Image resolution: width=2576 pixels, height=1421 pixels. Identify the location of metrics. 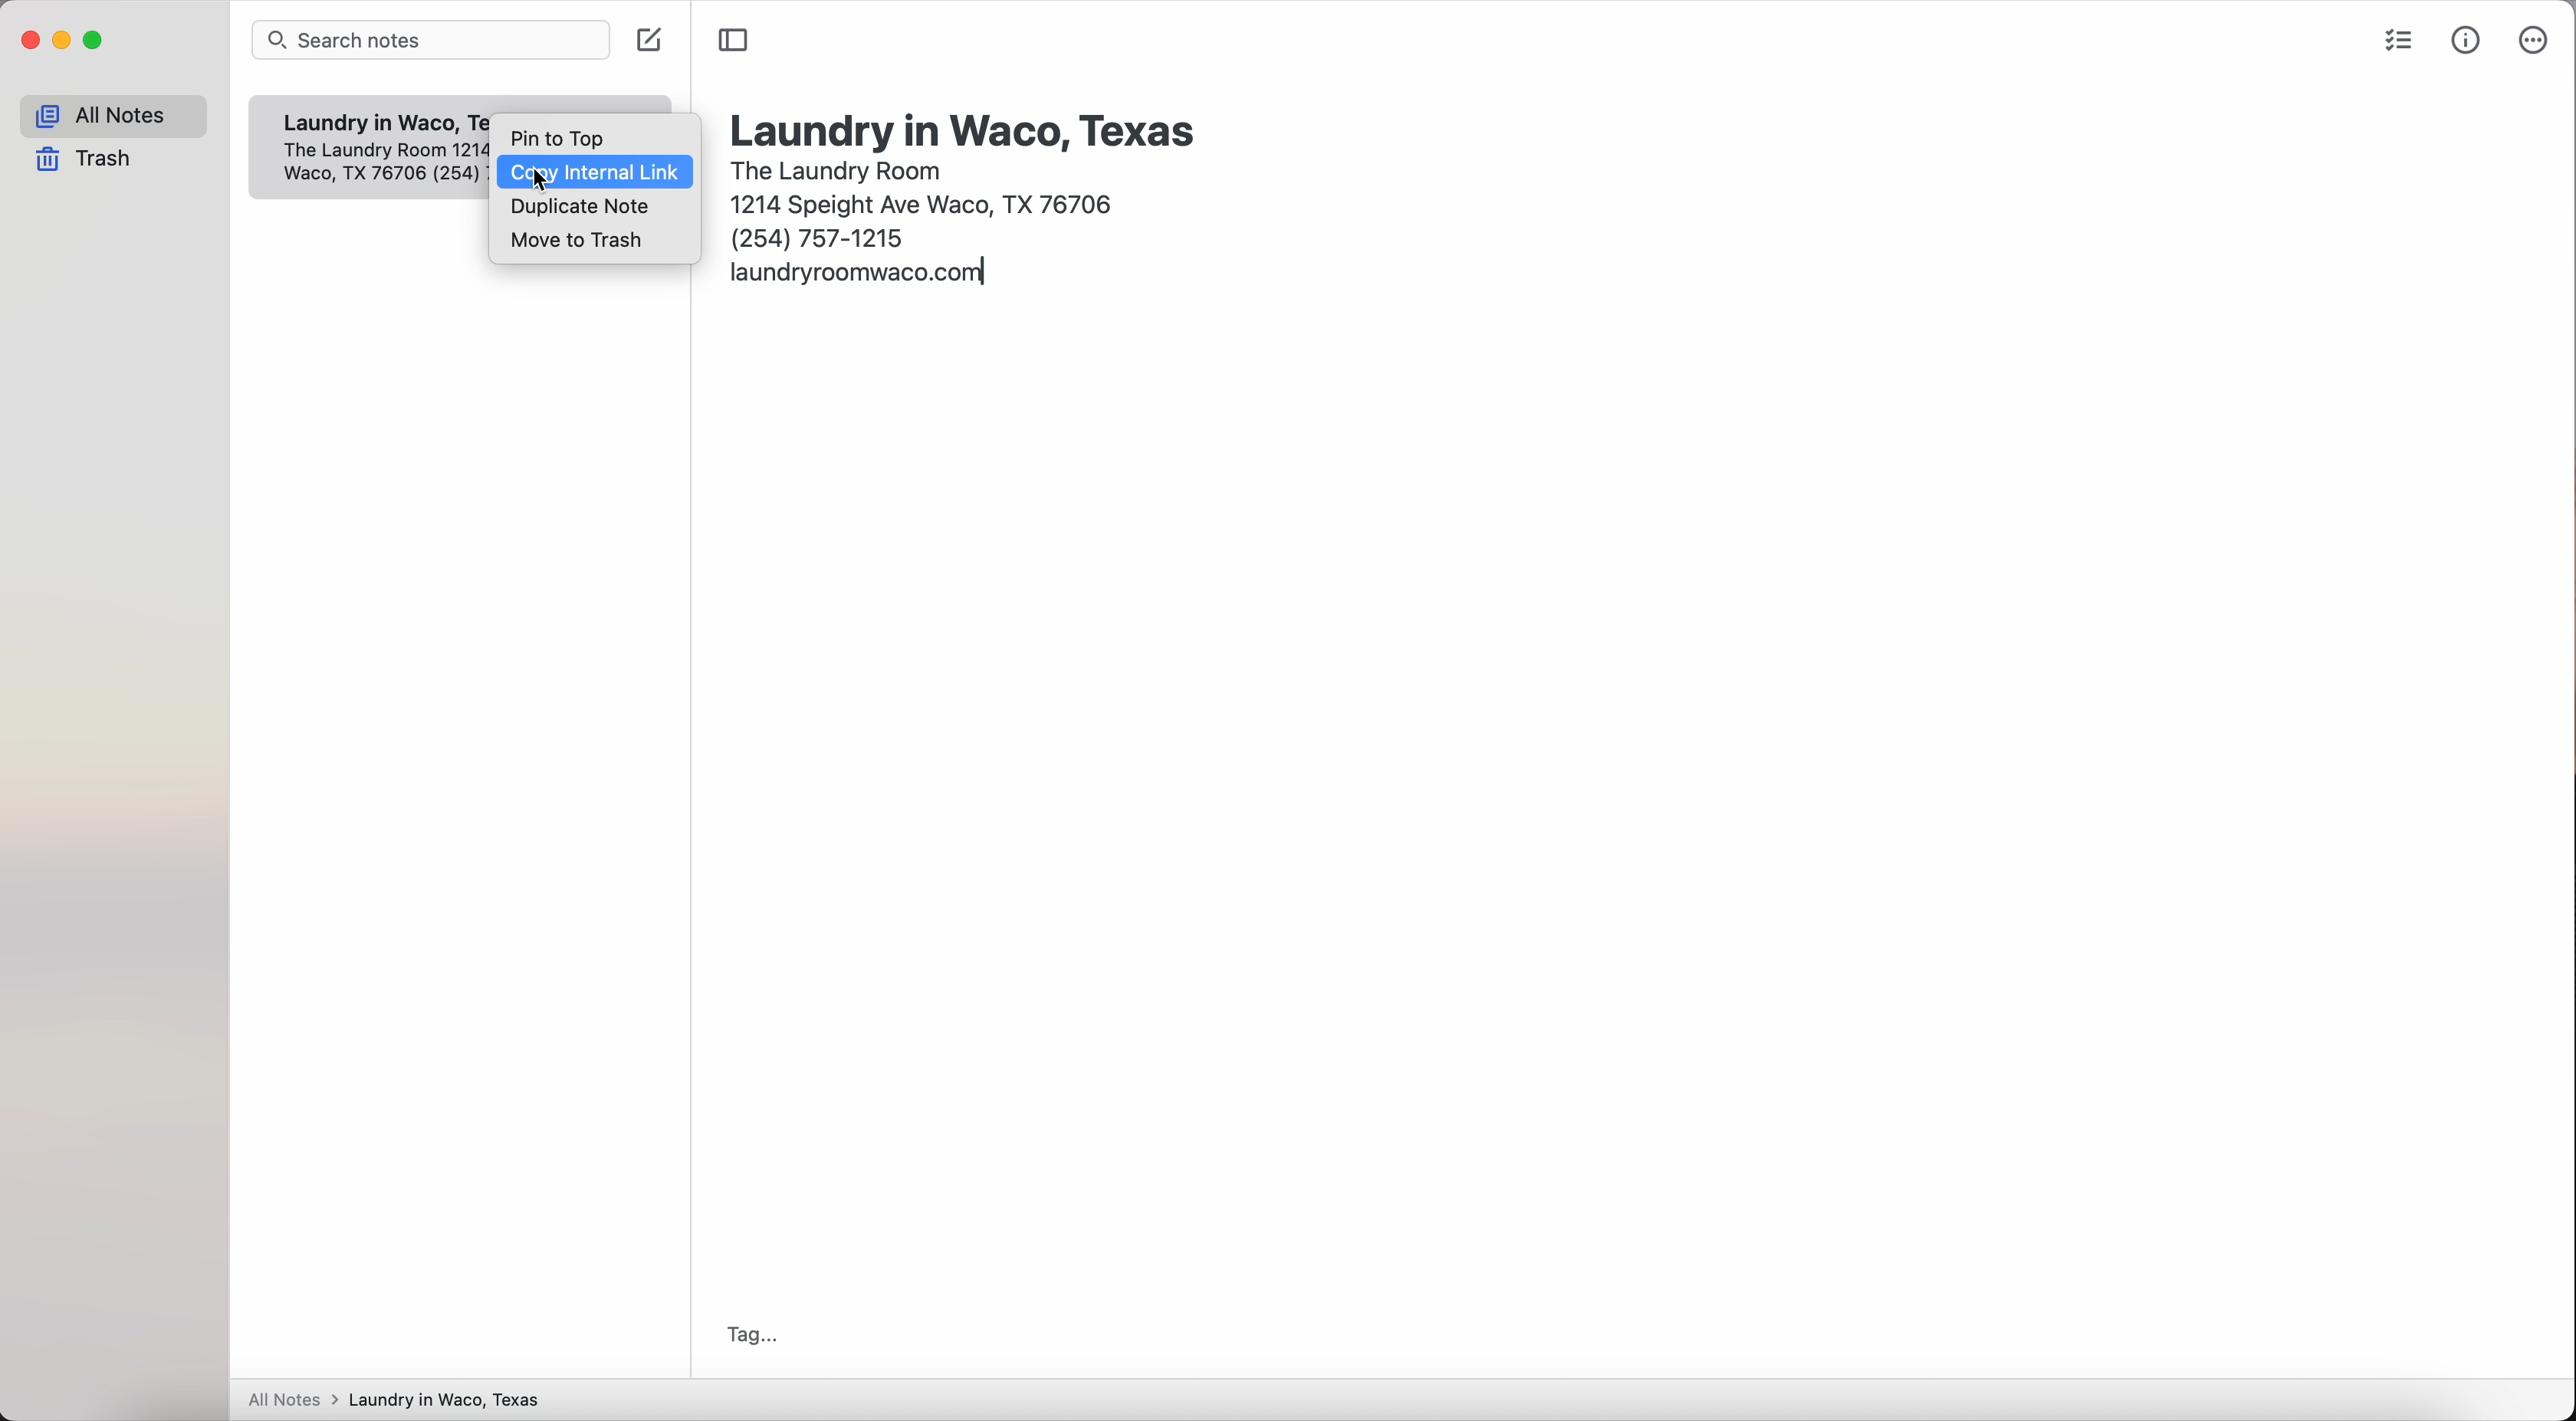
(2468, 39).